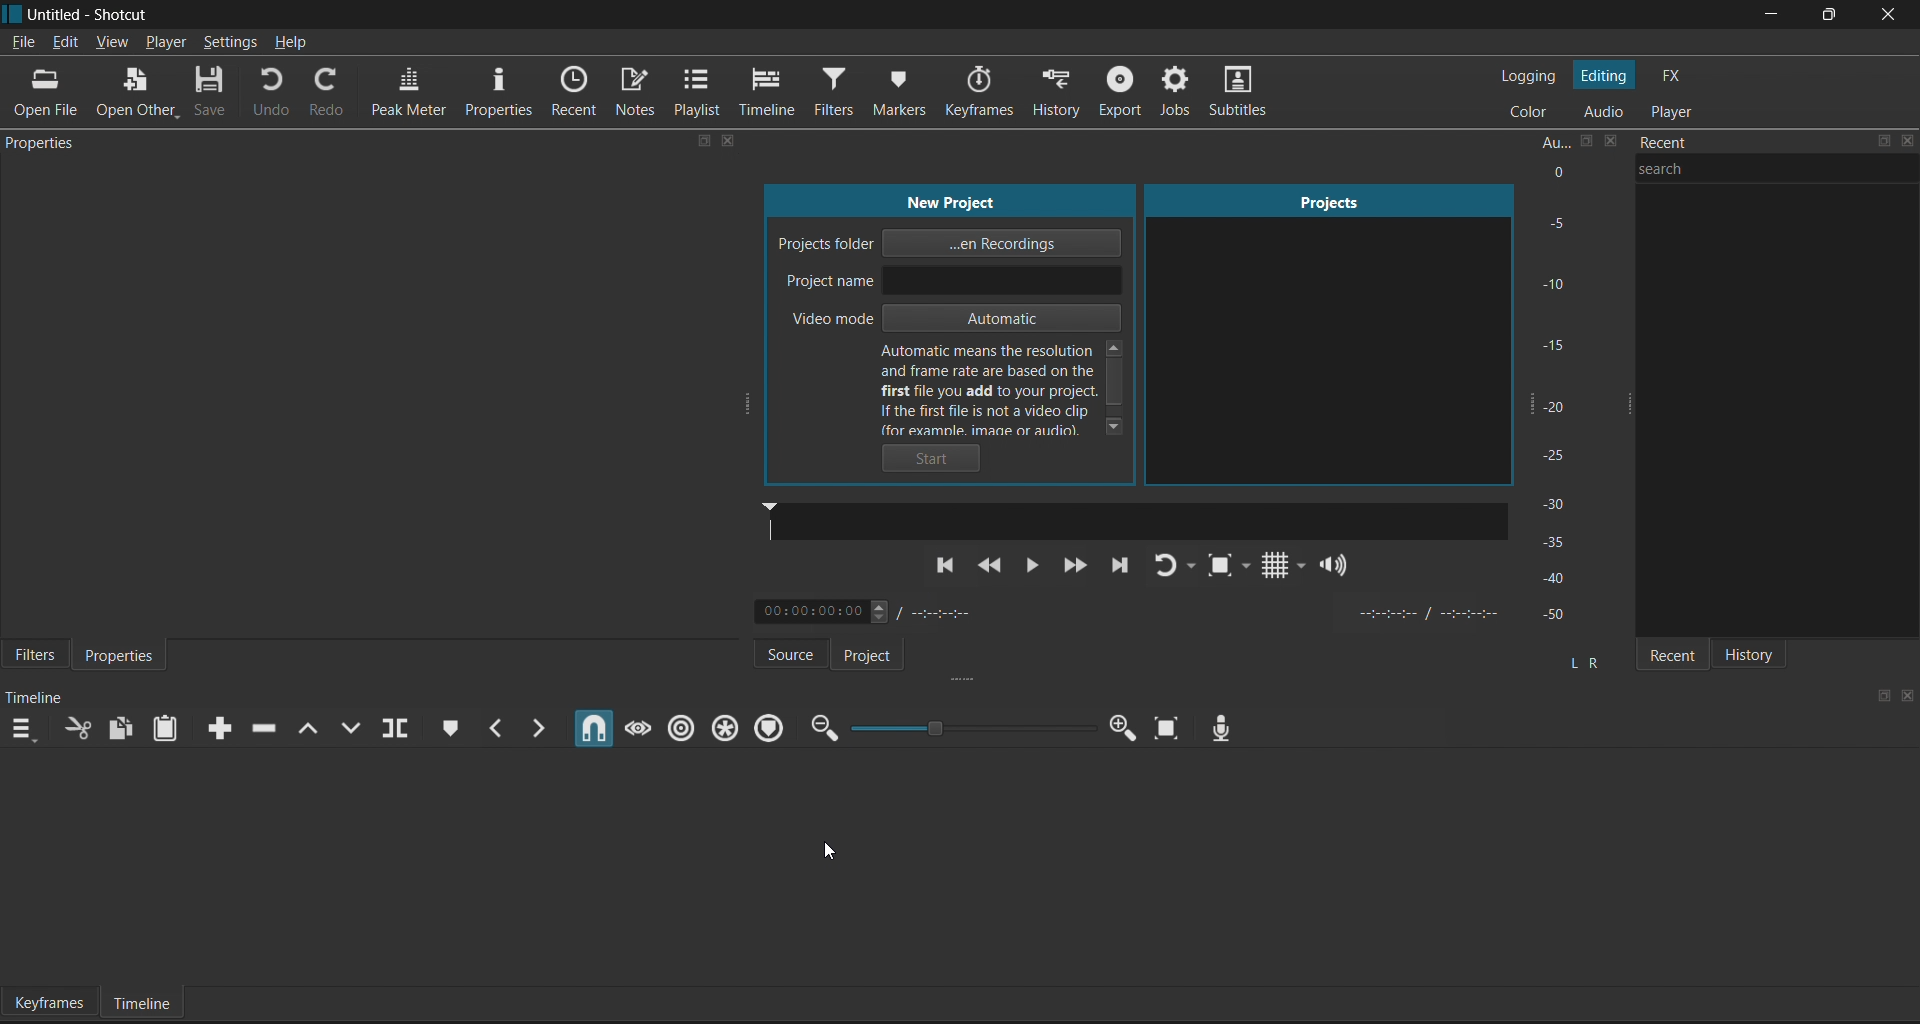  I want to click on Grid Display, so click(1277, 568).